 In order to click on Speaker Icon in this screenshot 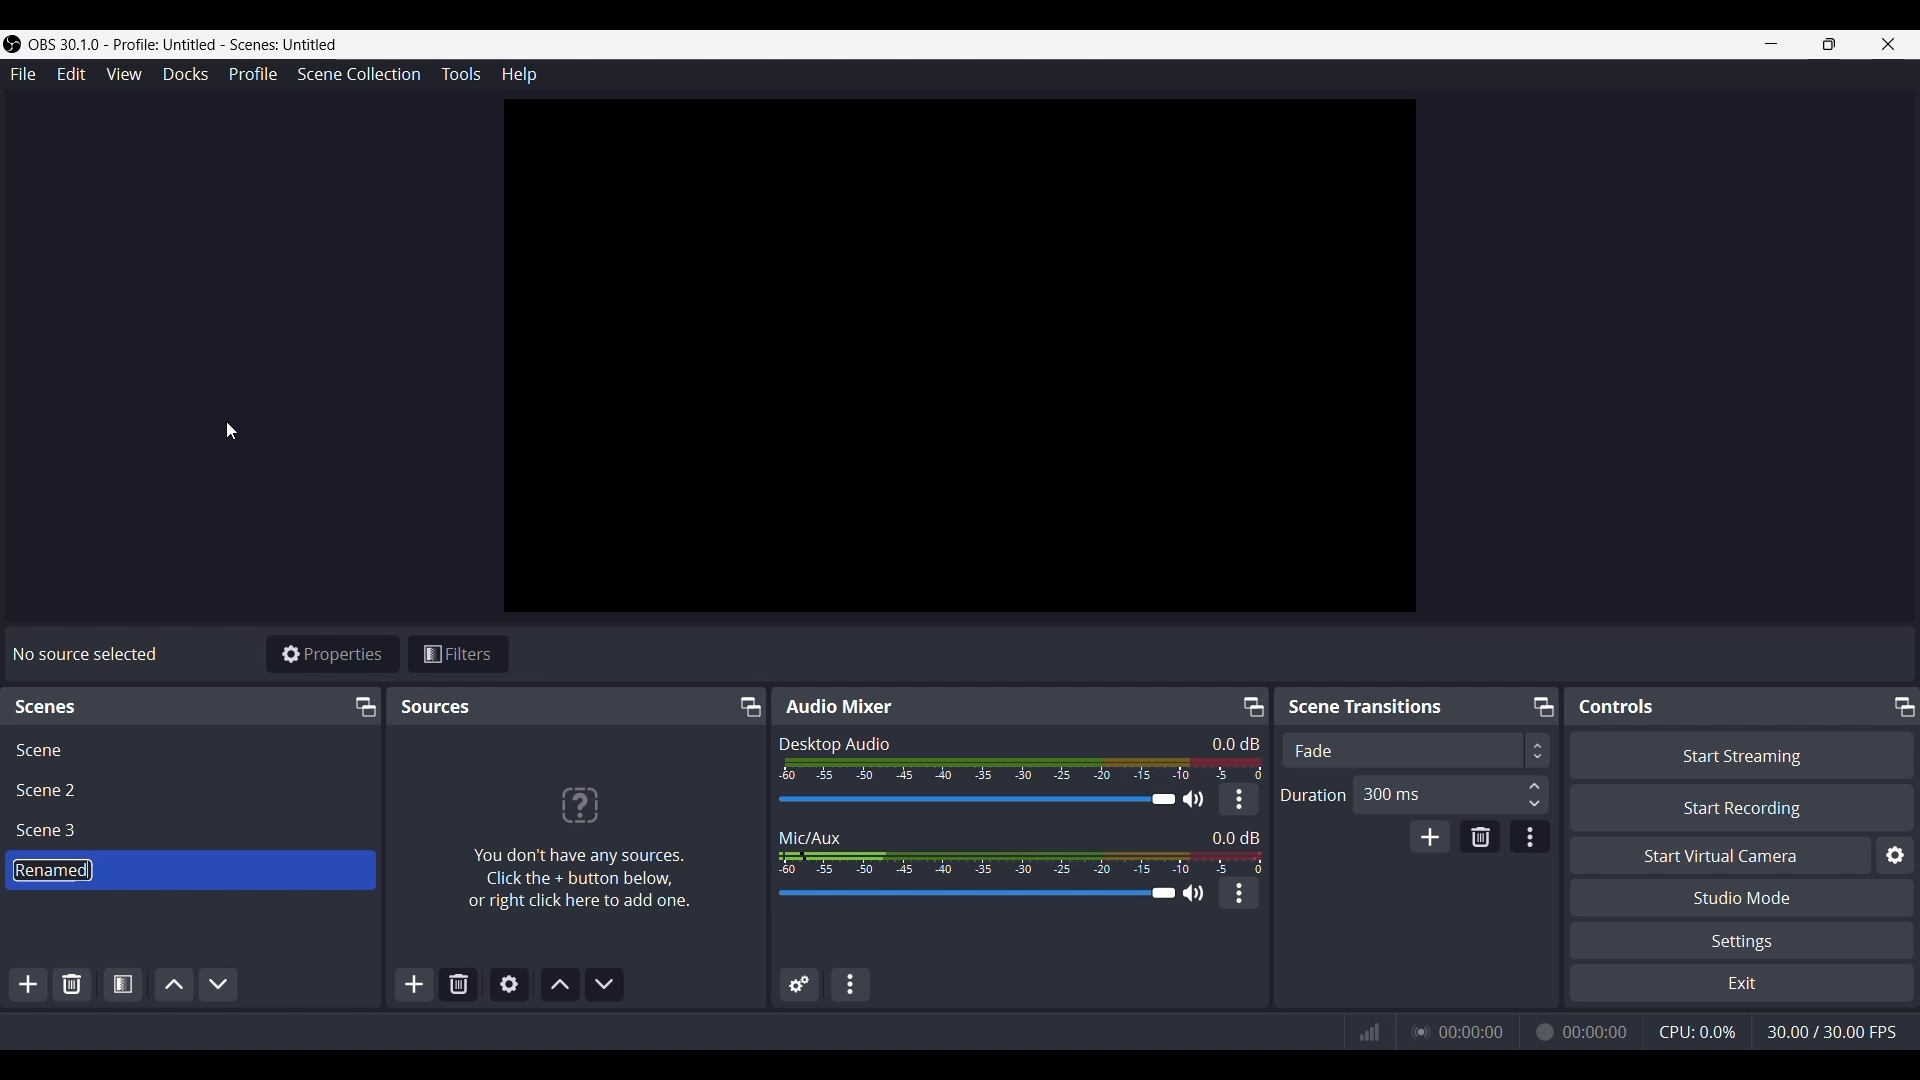, I will do `click(1194, 799)`.